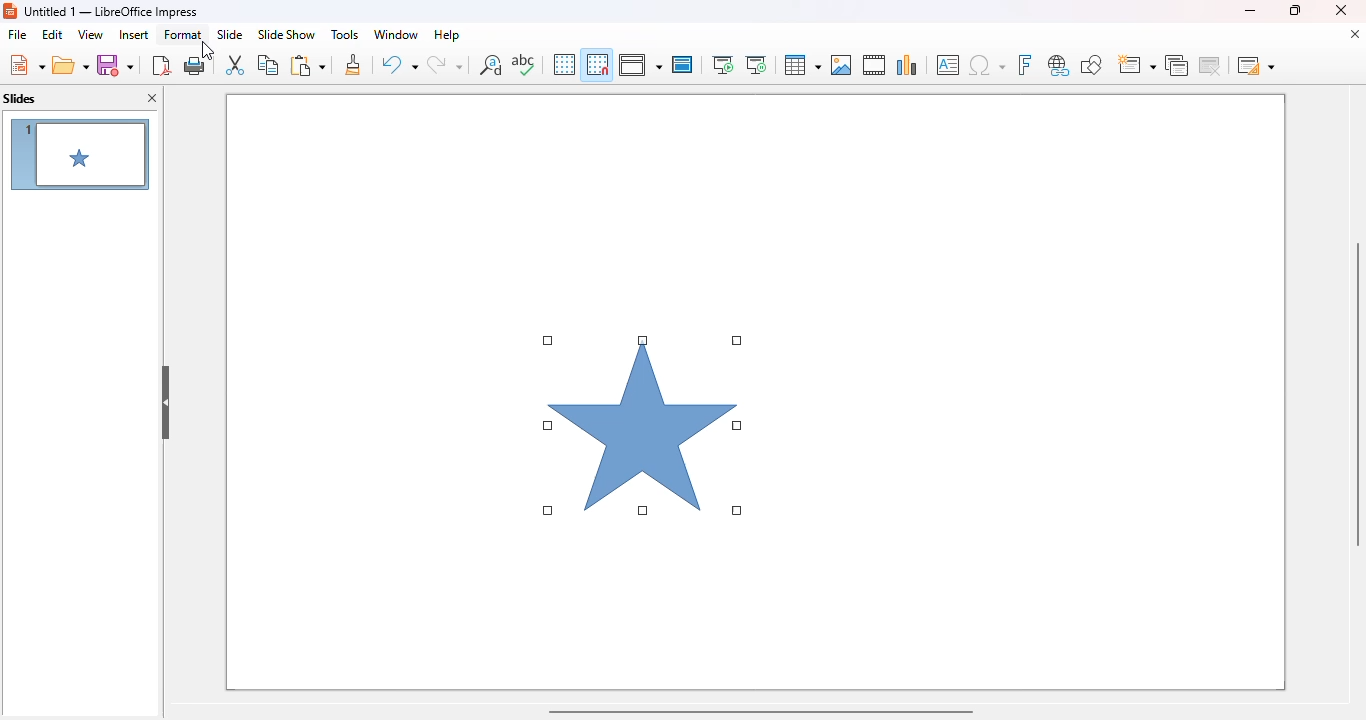 Image resolution: width=1366 pixels, height=720 pixels. What do you see at coordinates (395, 34) in the screenshot?
I see `window` at bounding box center [395, 34].